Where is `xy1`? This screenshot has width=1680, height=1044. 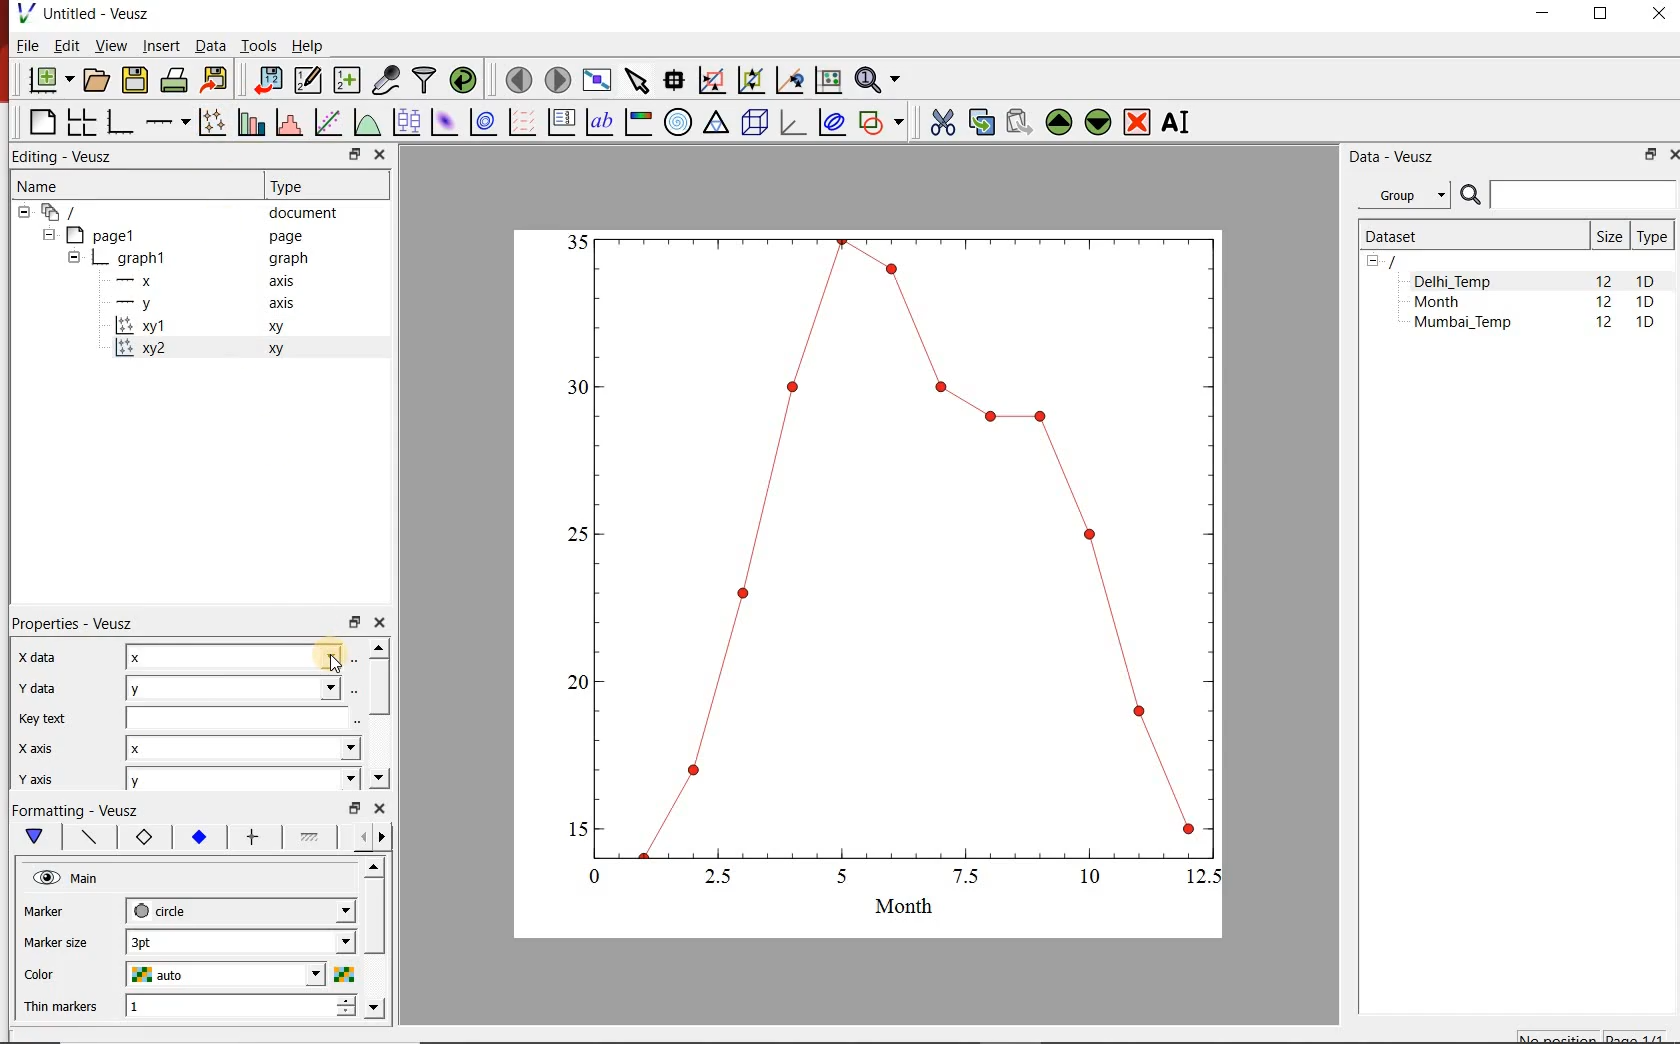
xy1 is located at coordinates (209, 327).